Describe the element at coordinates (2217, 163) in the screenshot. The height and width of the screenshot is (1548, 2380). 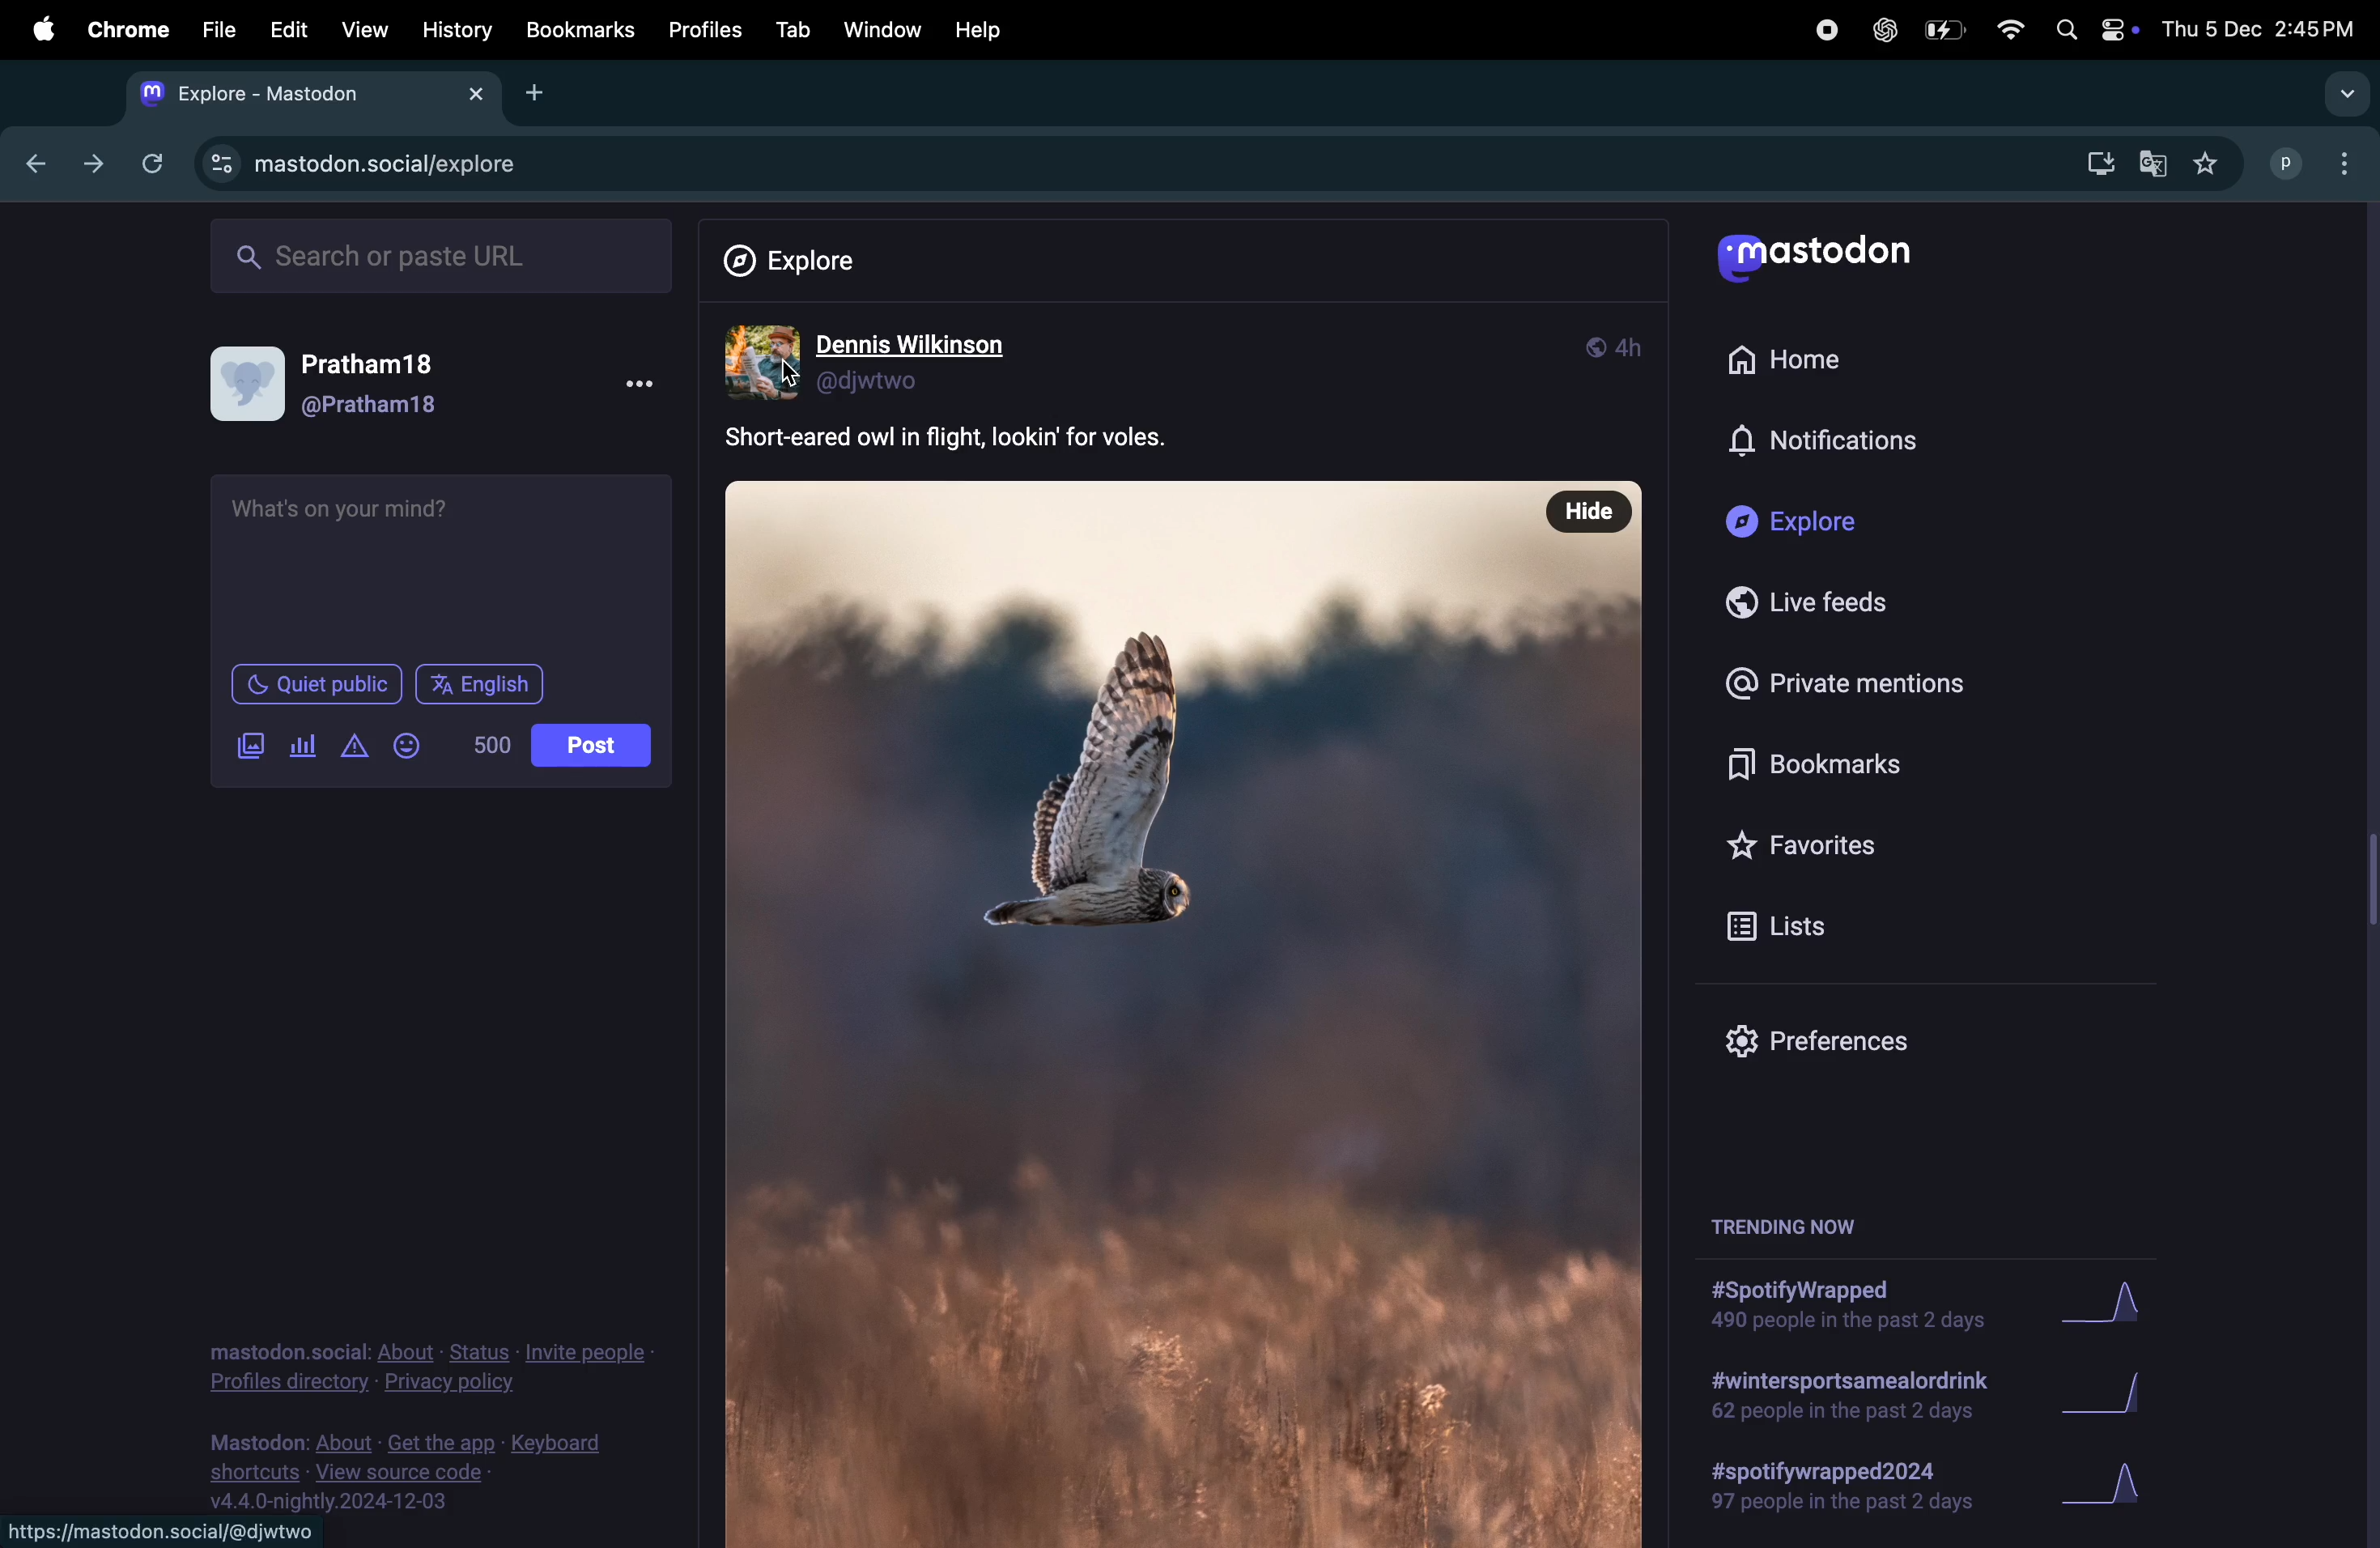
I see `favourites` at that location.